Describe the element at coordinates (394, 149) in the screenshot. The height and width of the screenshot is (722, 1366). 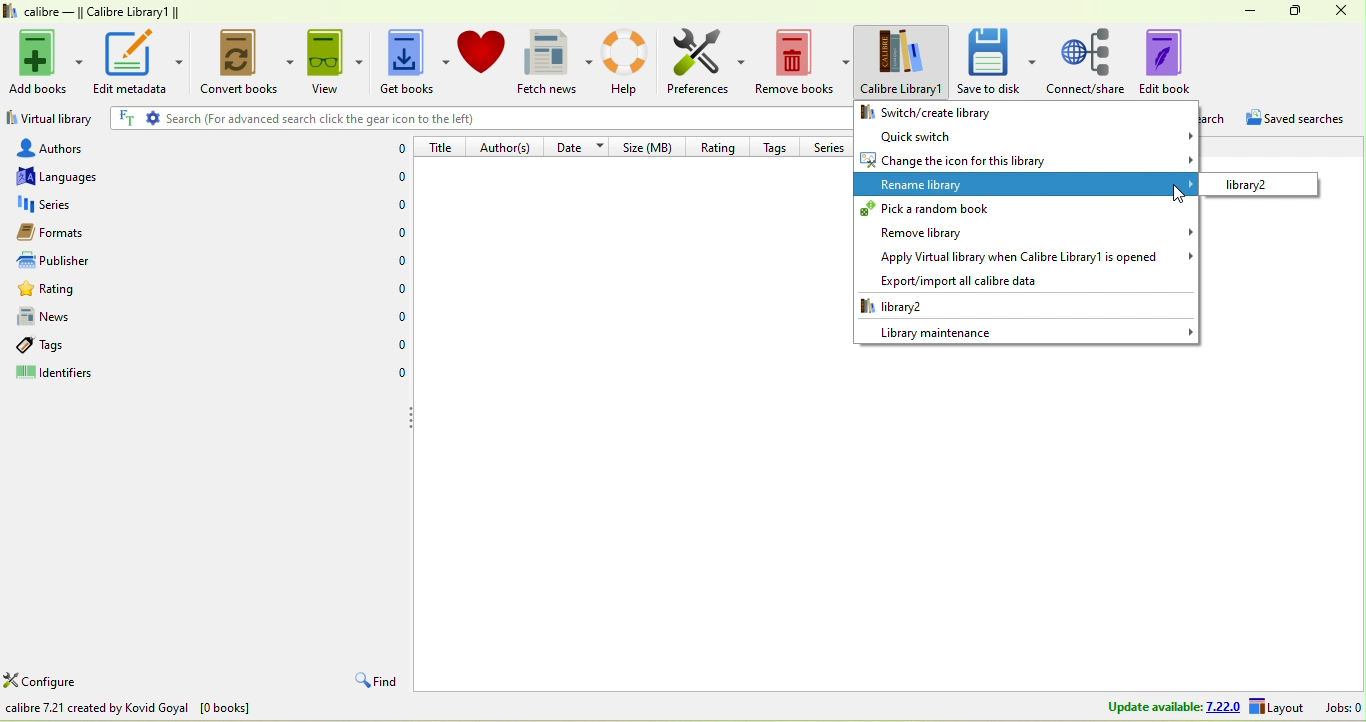
I see `0` at that location.